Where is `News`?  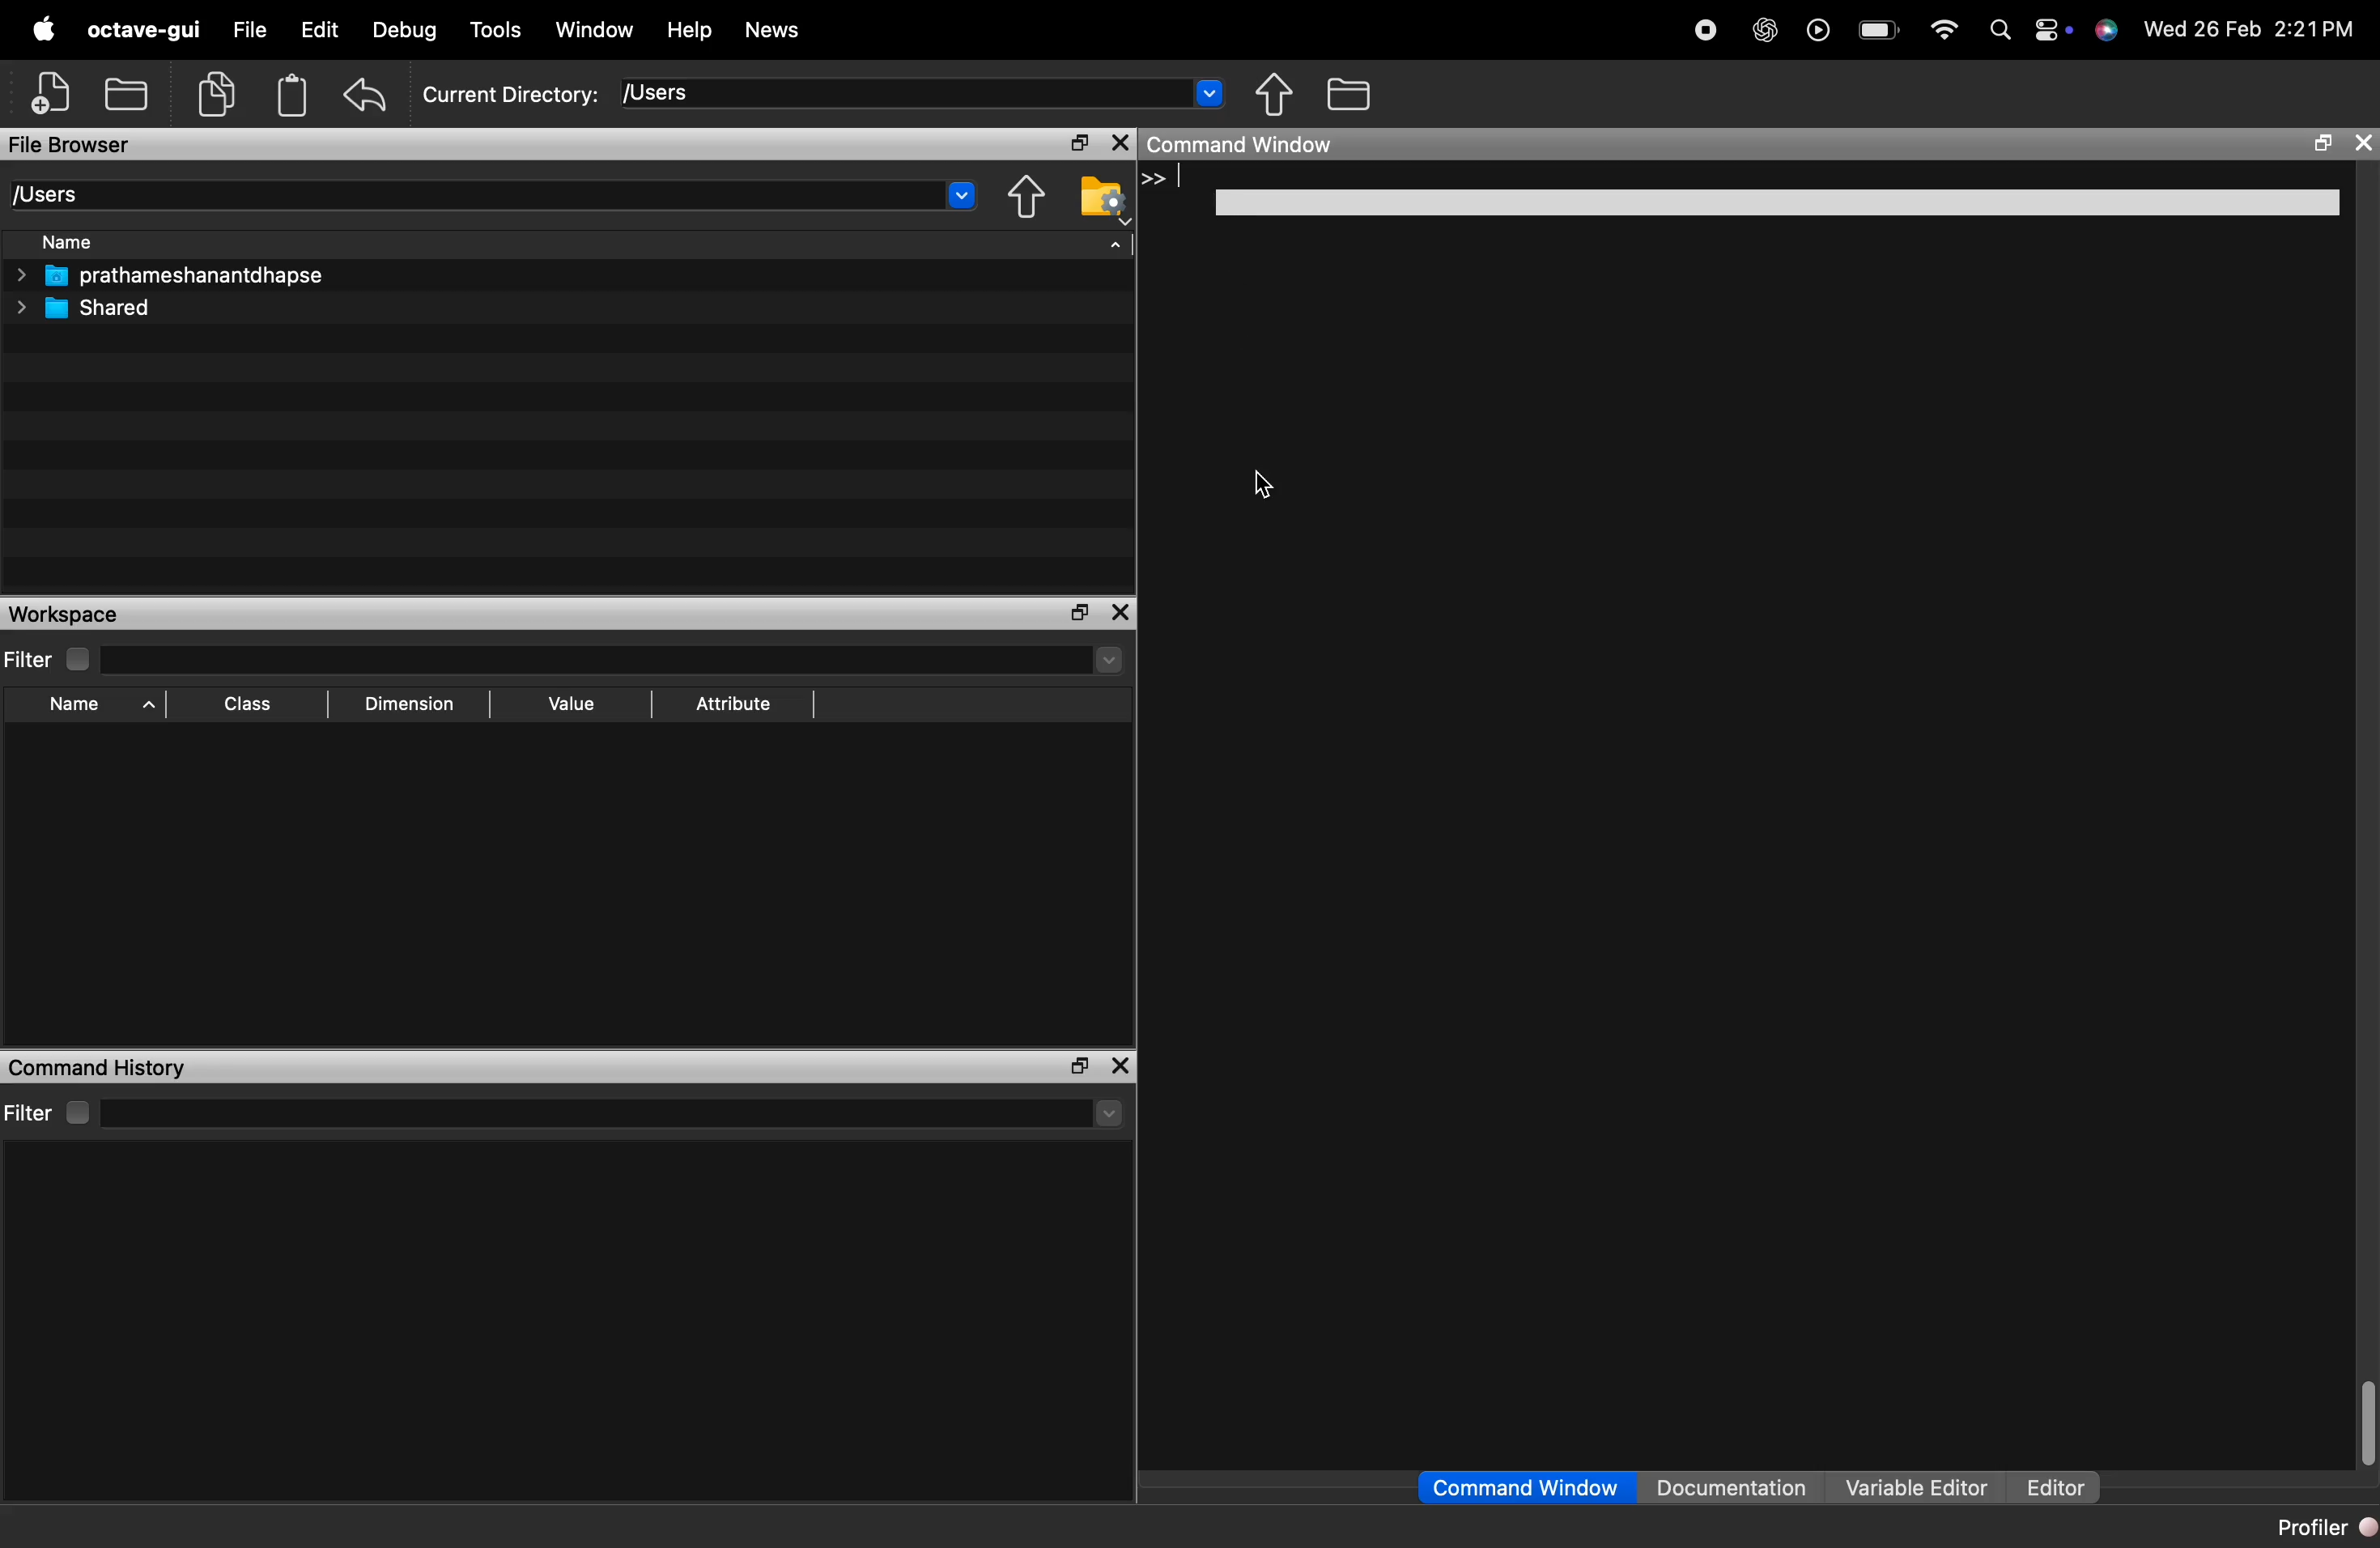
News is located at coordinates (772, 30).